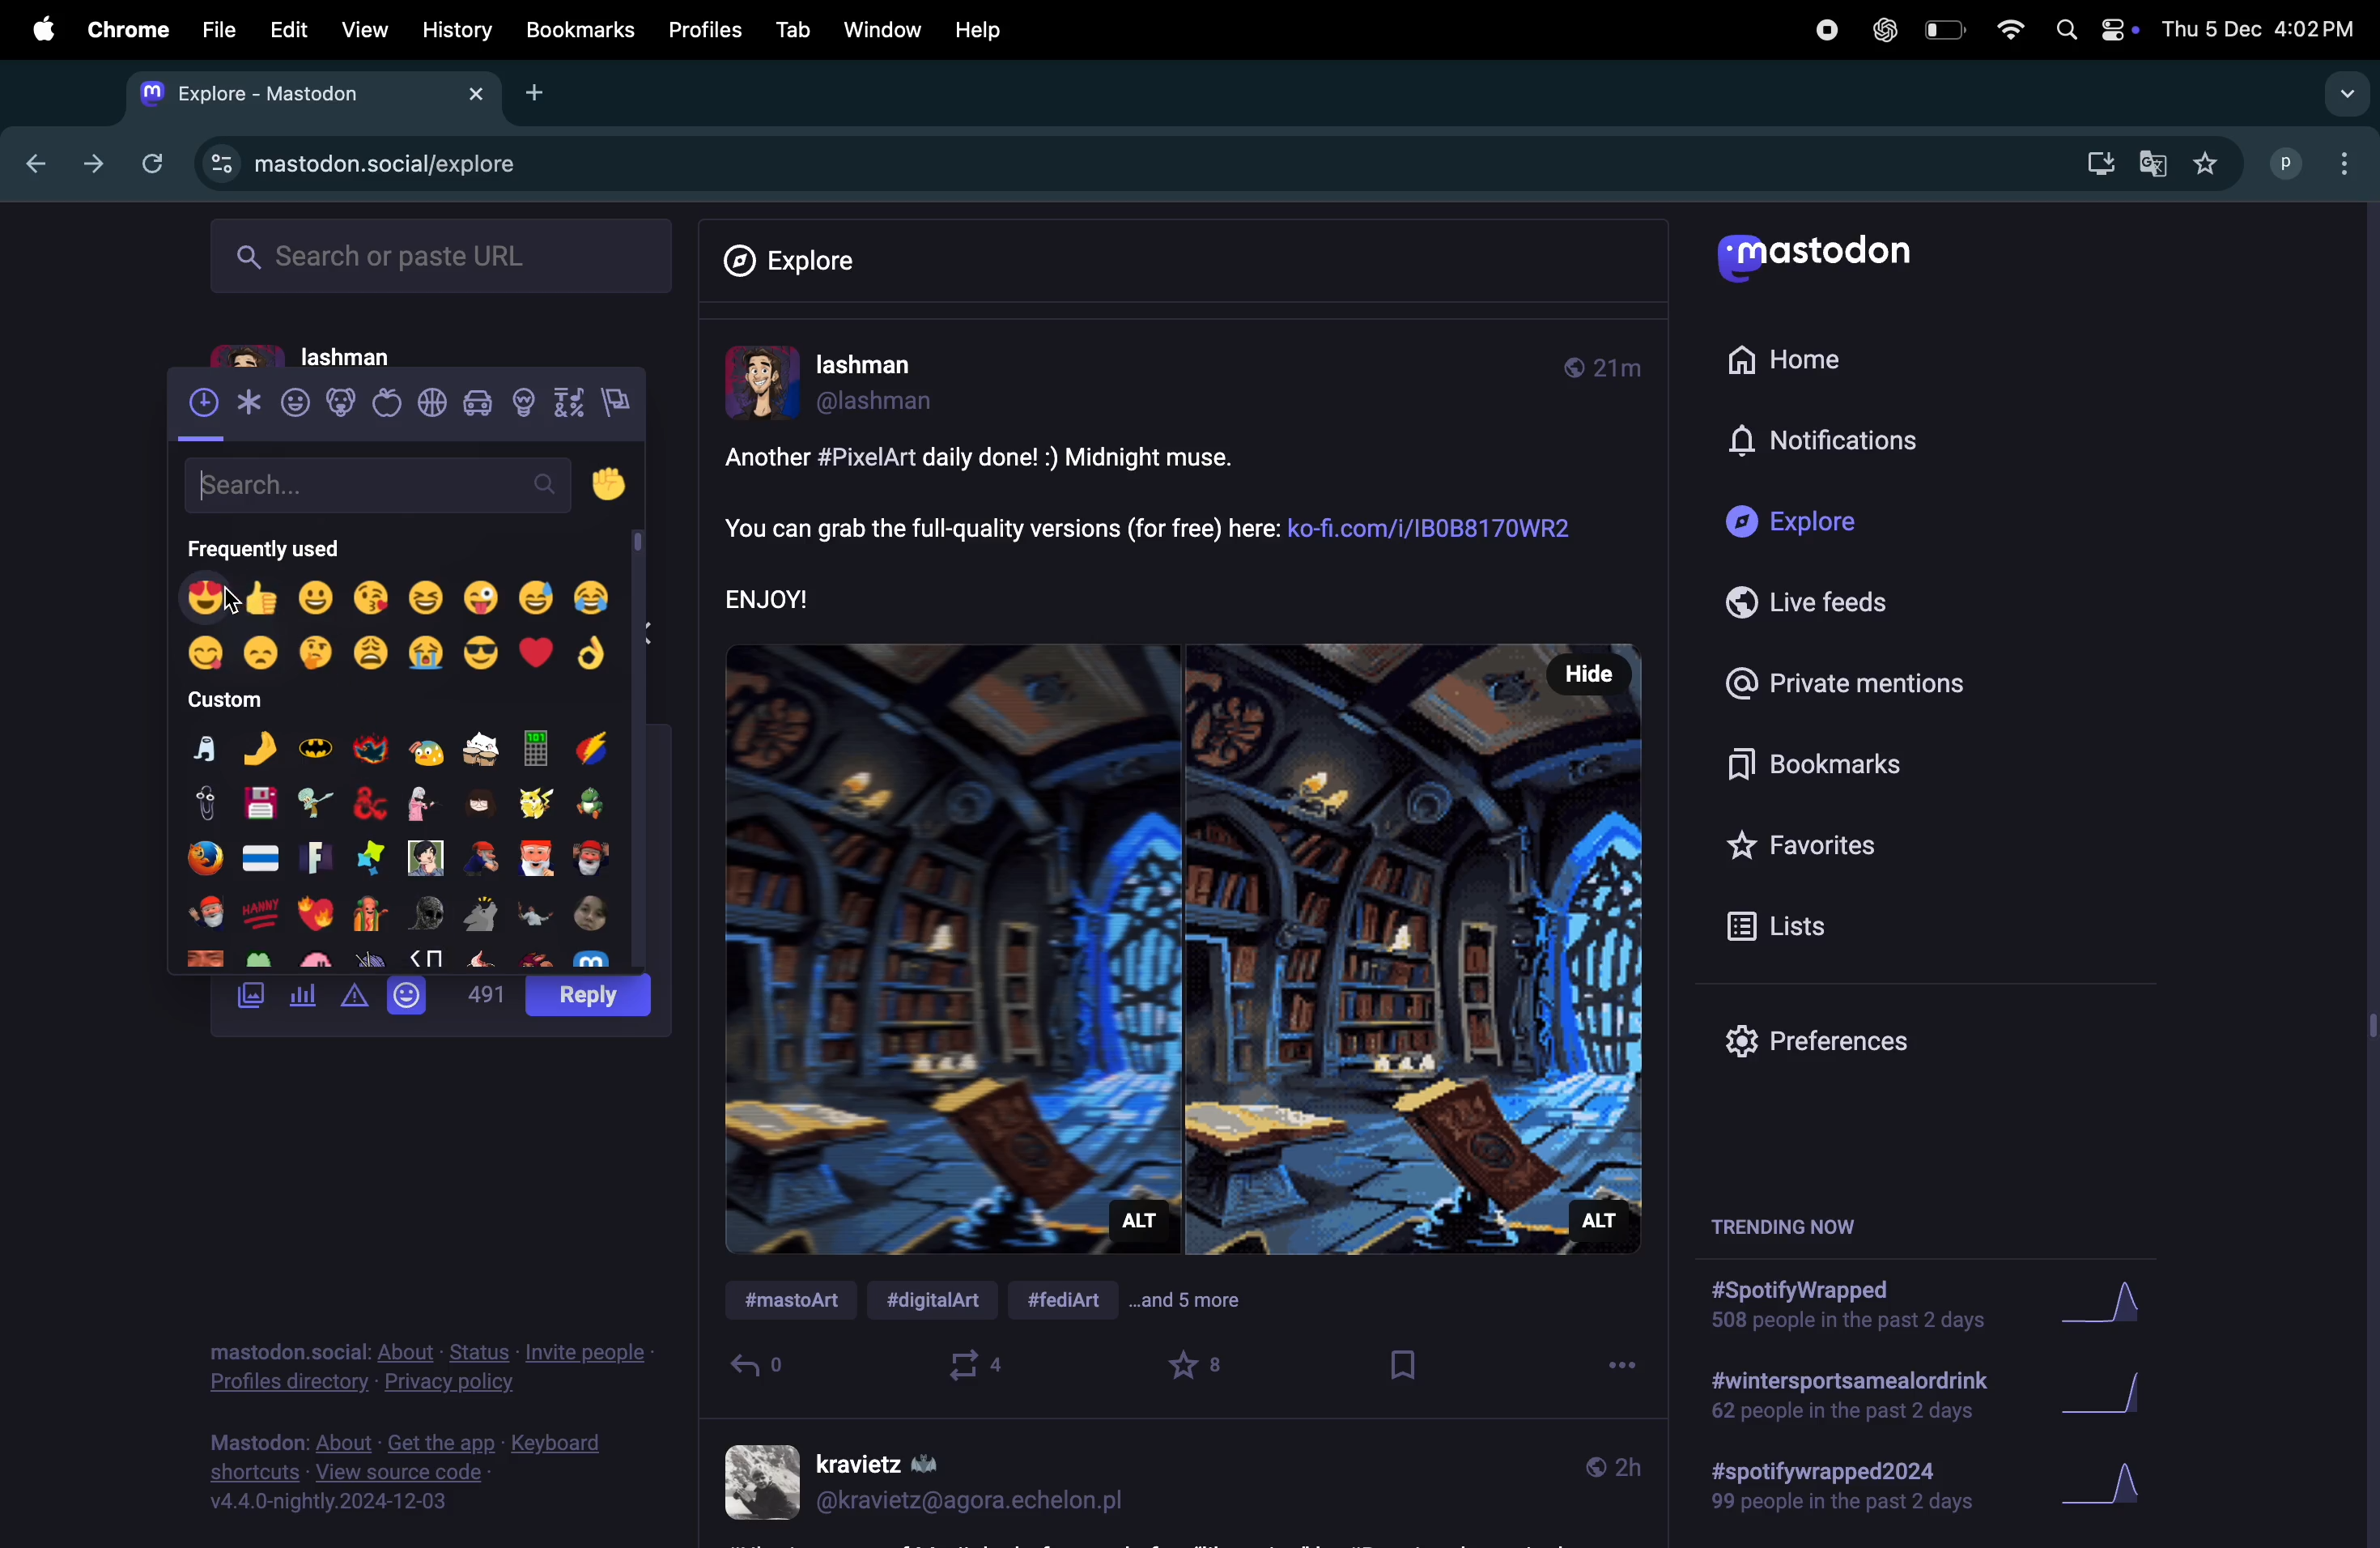 The width and height of the screenshot is (2380, 1548). What do you see at coordinates (1076, 1297) in the screenshot?
I see `# fed art` at bounding box center [1076, 1297].